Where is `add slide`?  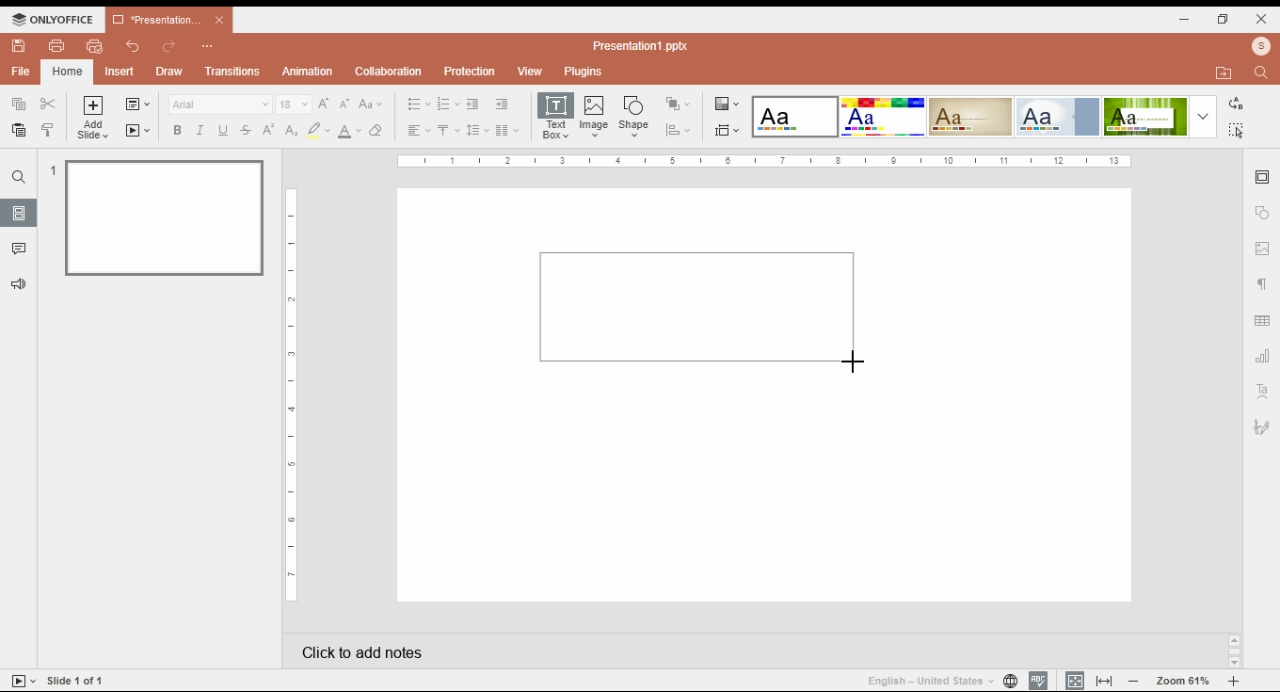 add slide is located at coordinates (93, 118).